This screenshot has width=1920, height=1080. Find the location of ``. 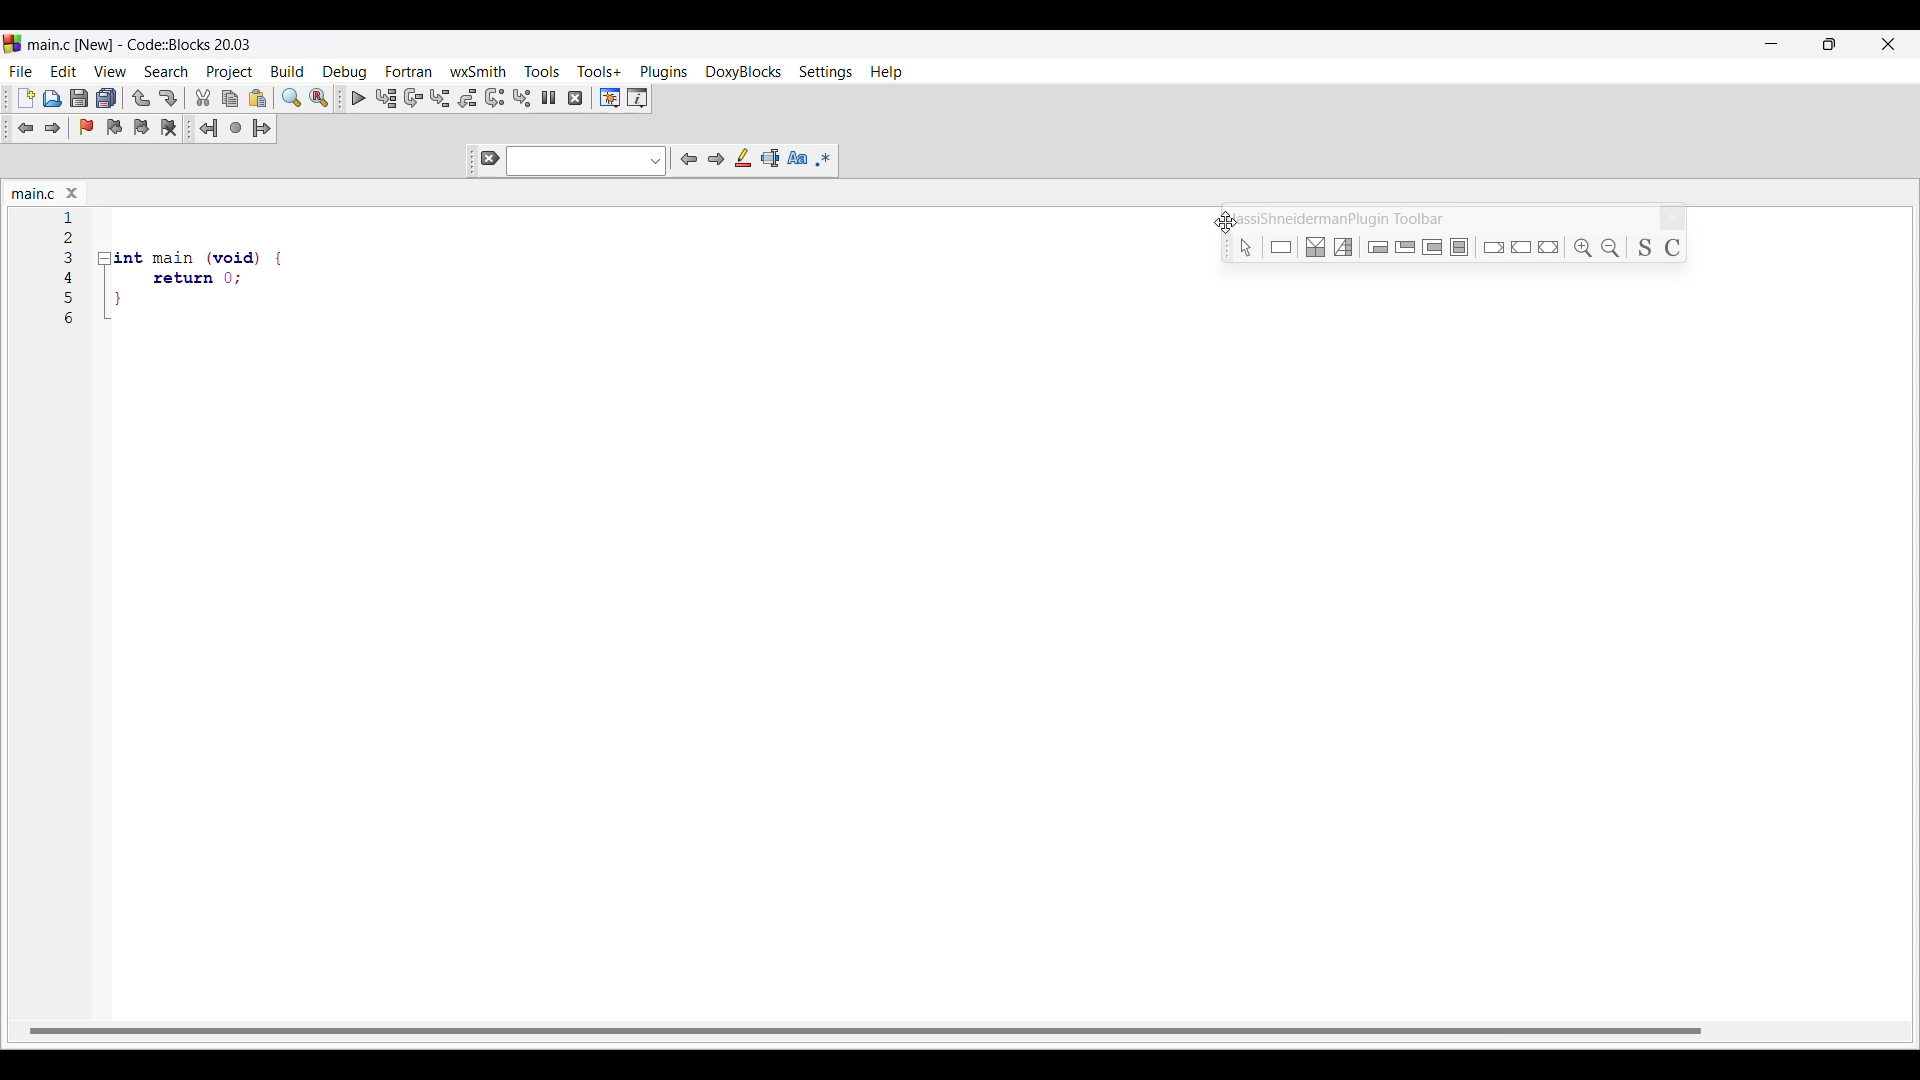

 is located at coordinates (73, 320).